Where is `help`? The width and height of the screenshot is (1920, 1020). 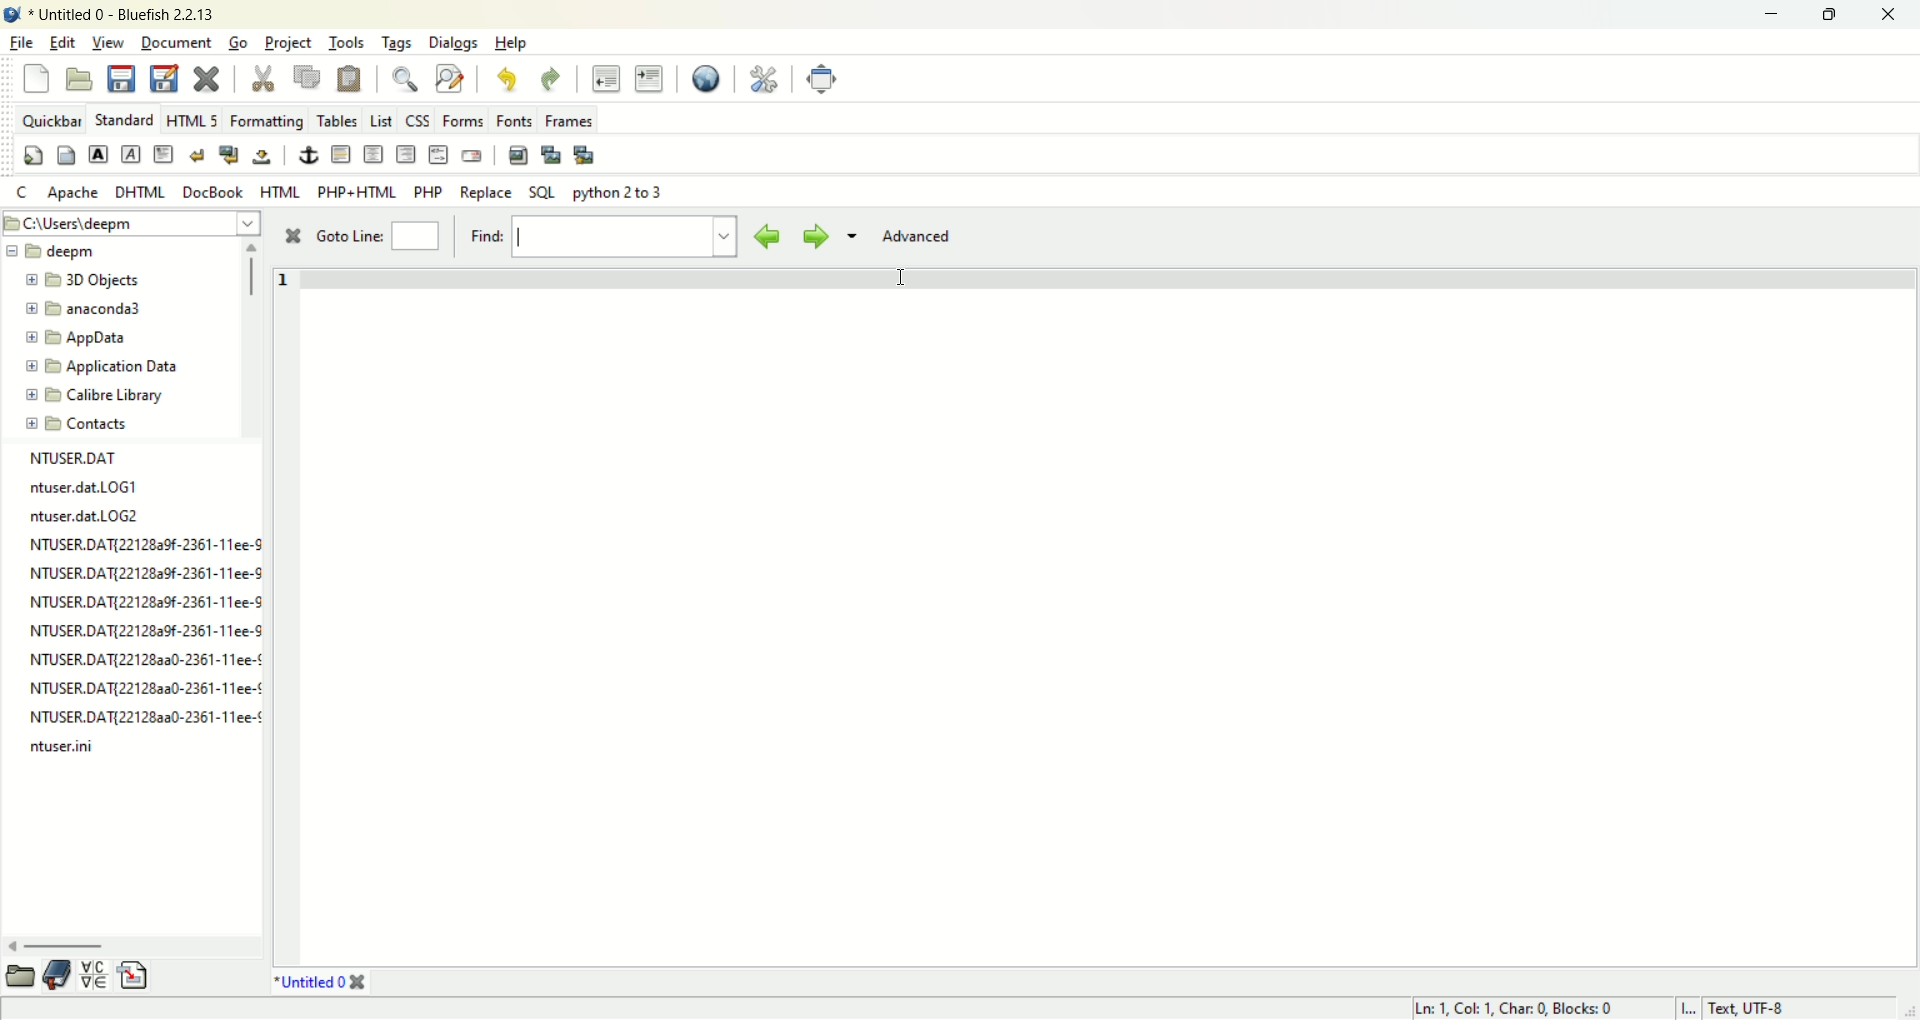 help is located at coordinates (512, 43).